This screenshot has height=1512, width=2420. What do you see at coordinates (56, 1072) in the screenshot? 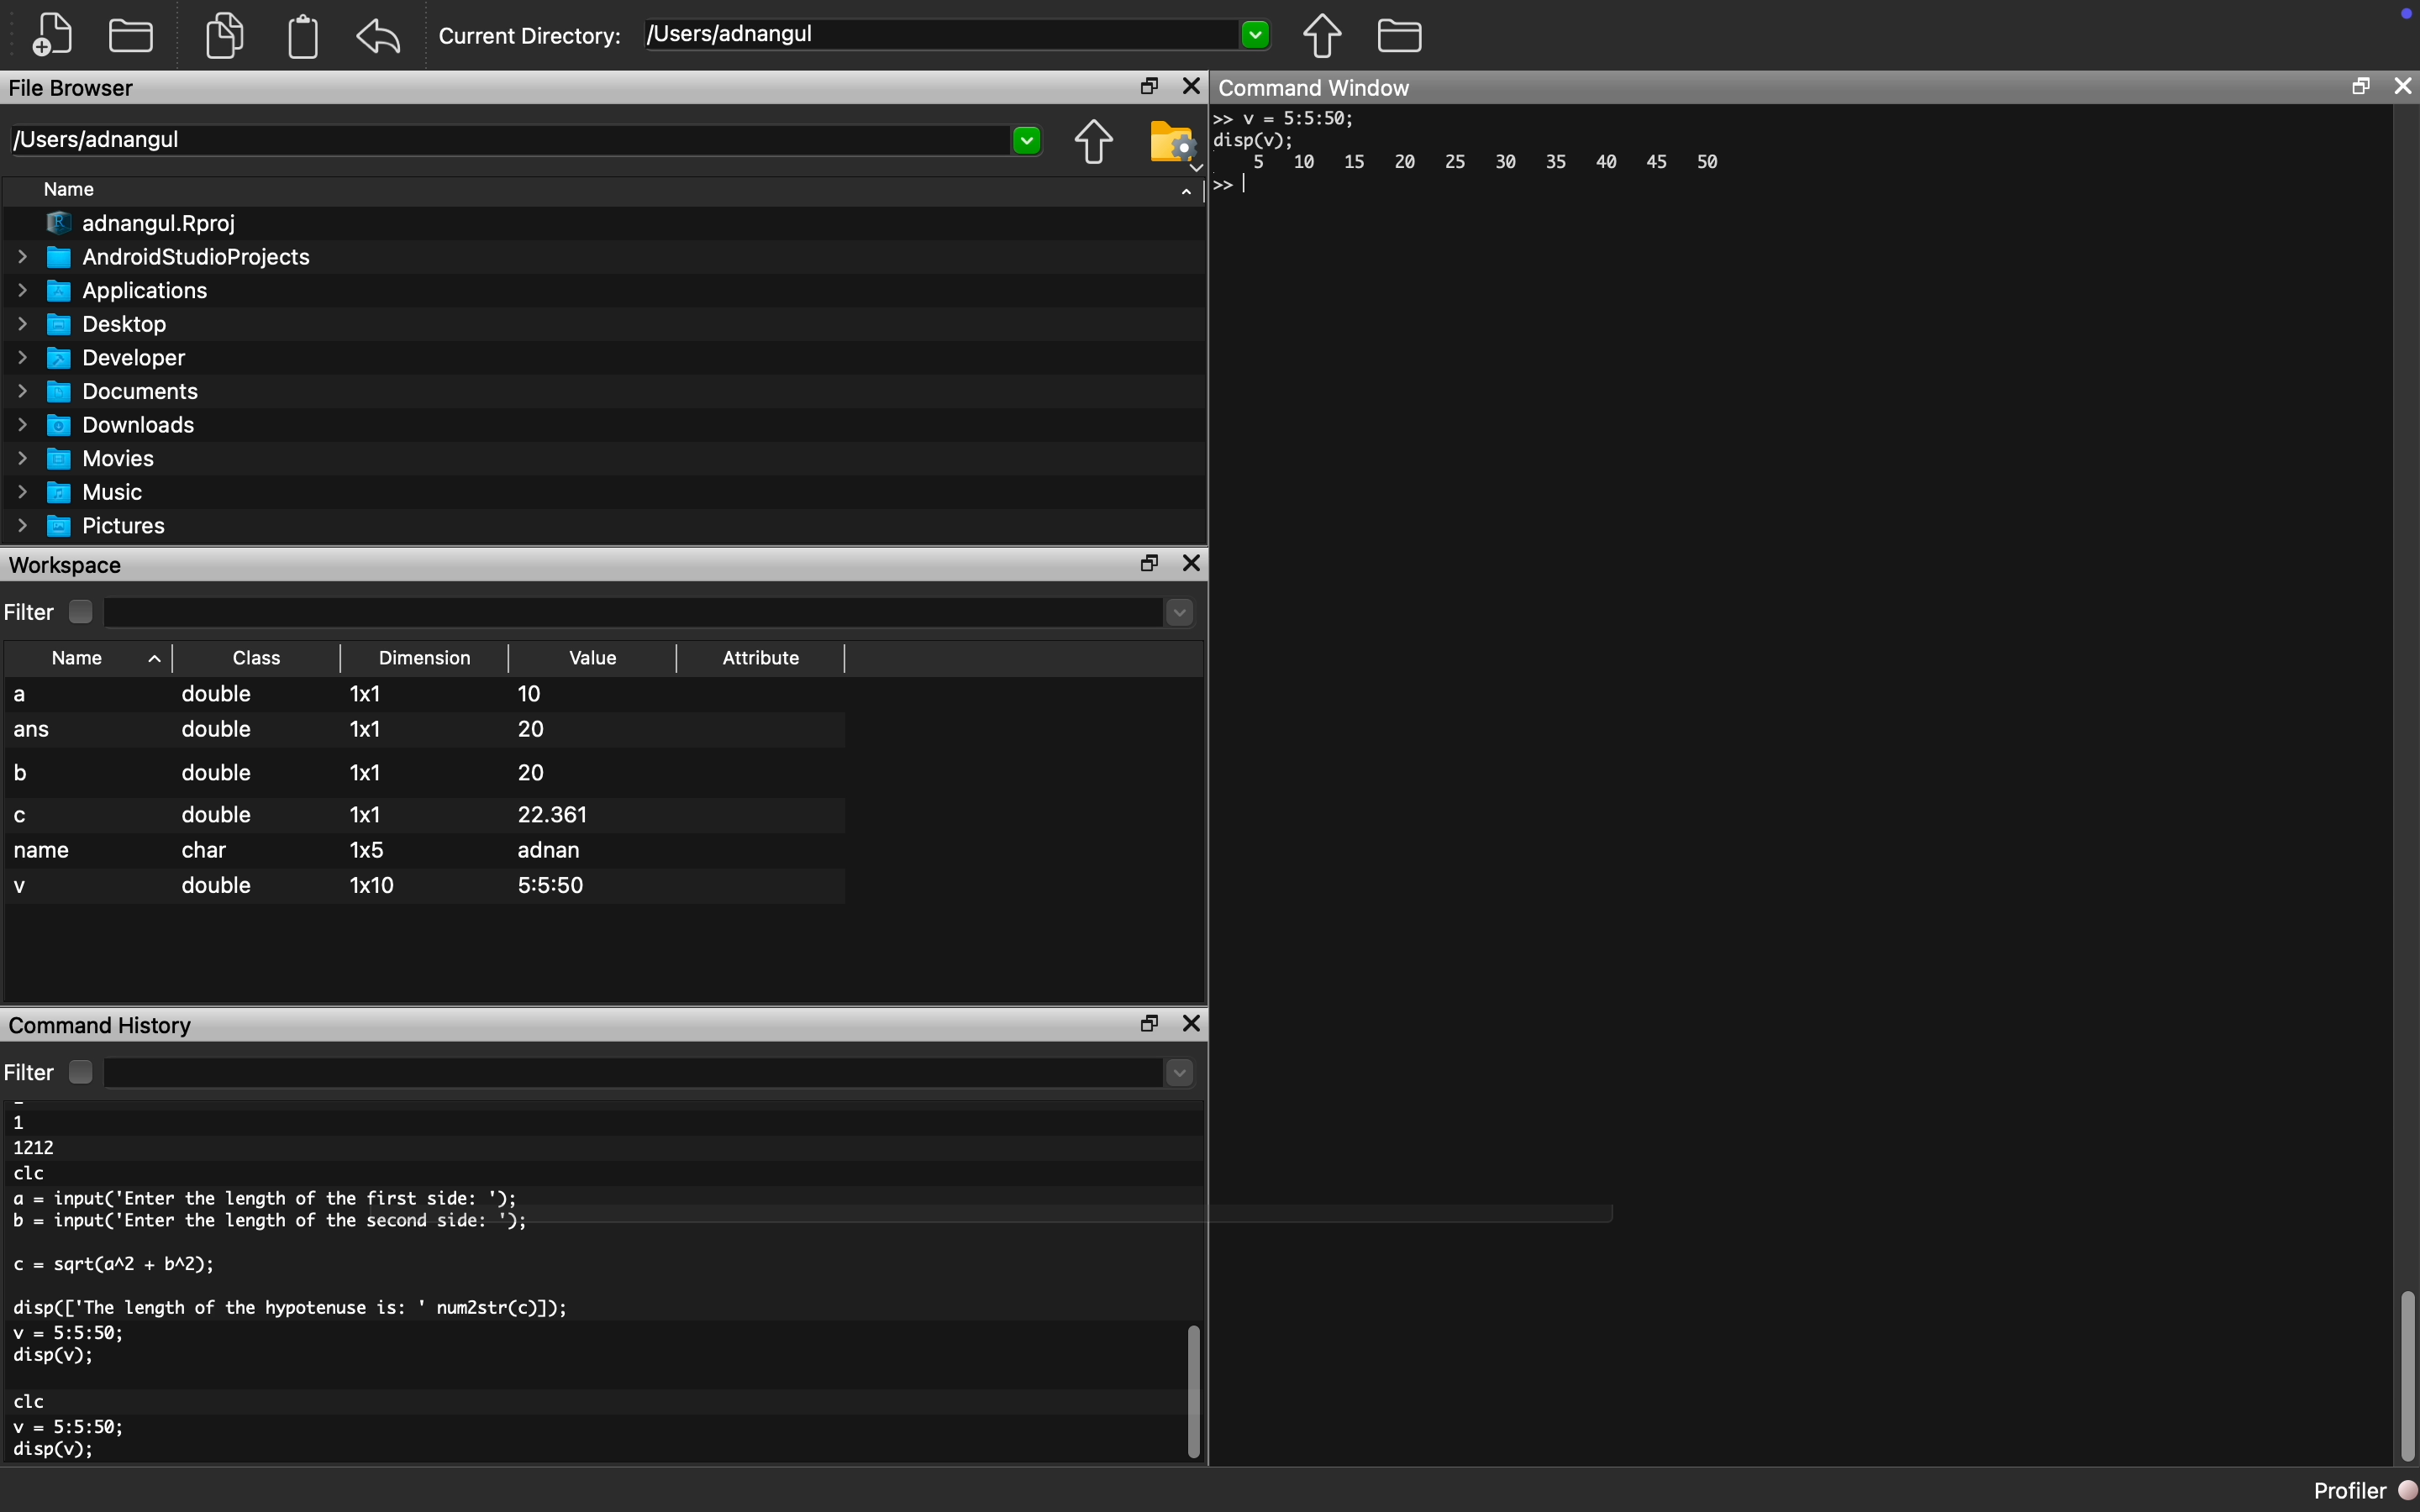
I see `Filter` at bounding box center [56, 1072].